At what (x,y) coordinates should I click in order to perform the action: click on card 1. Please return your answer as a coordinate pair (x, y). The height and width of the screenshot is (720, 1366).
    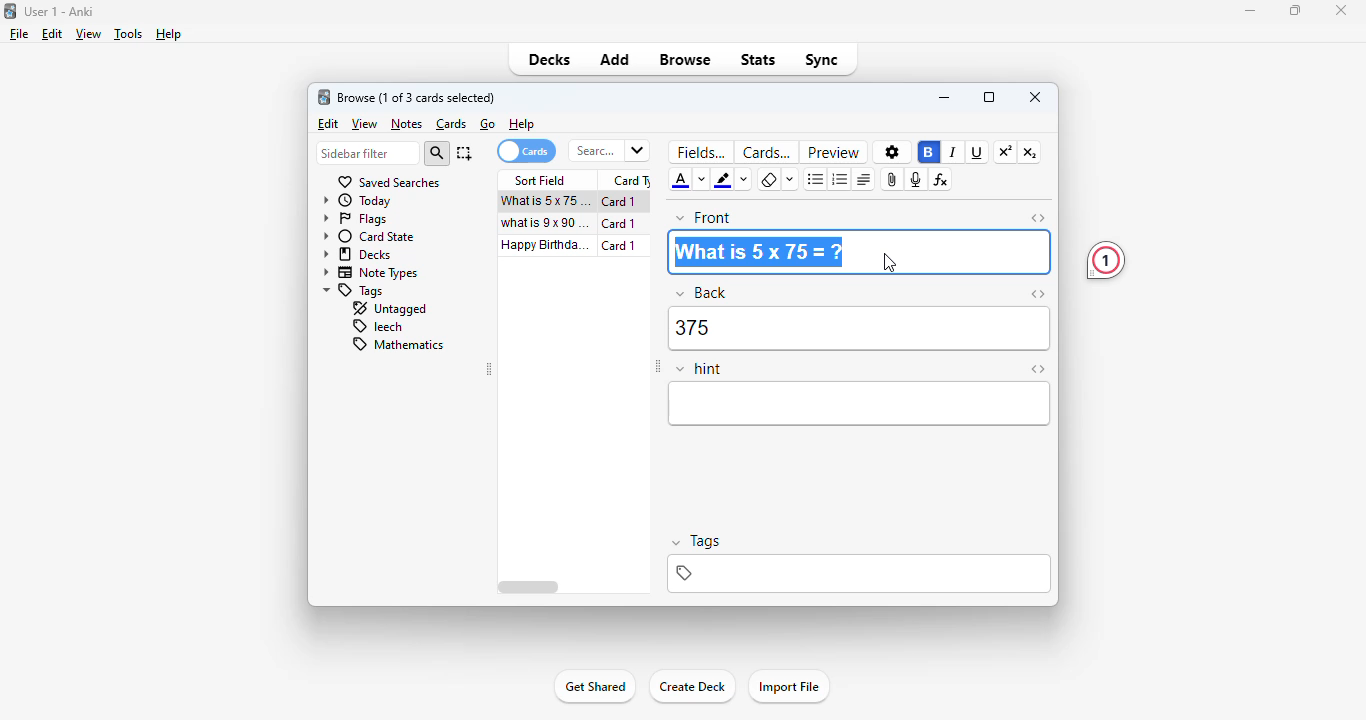
    Looking at the image, I should click on (619, 246).